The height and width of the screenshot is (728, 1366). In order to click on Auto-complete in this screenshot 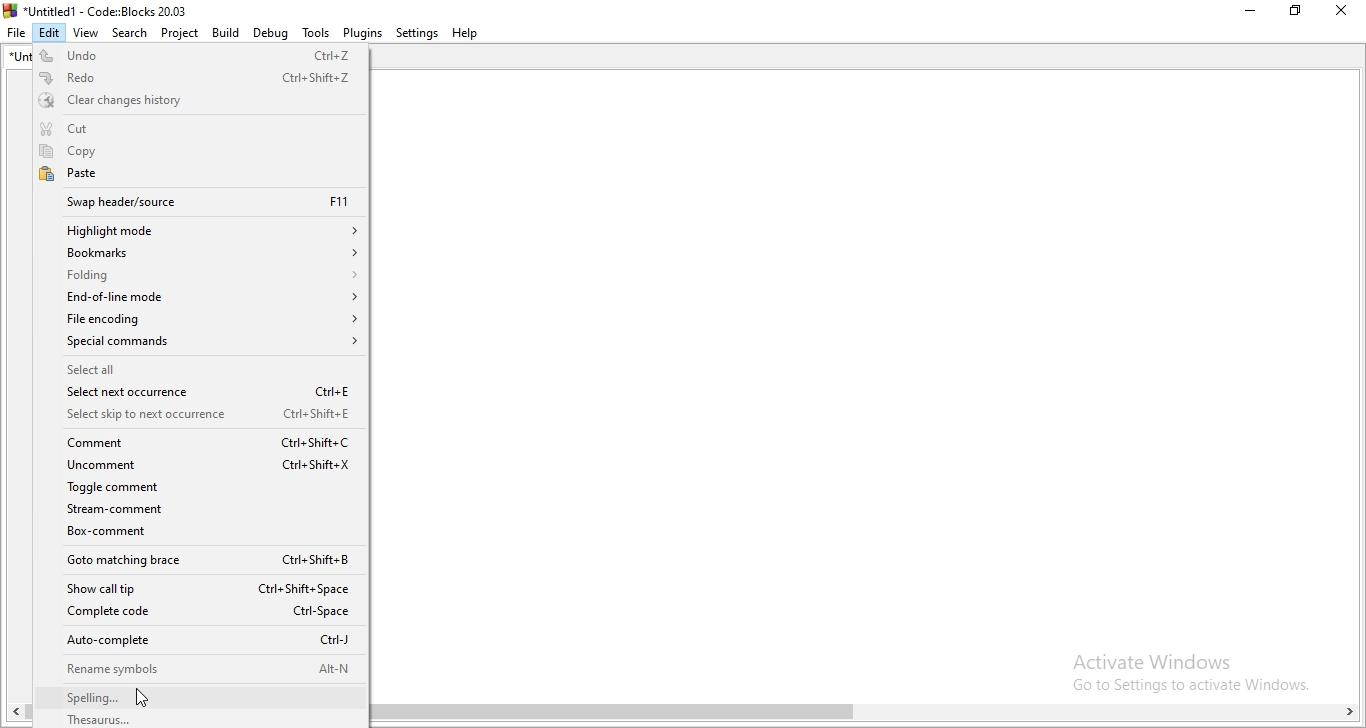, I will do `click(202, 641)`.